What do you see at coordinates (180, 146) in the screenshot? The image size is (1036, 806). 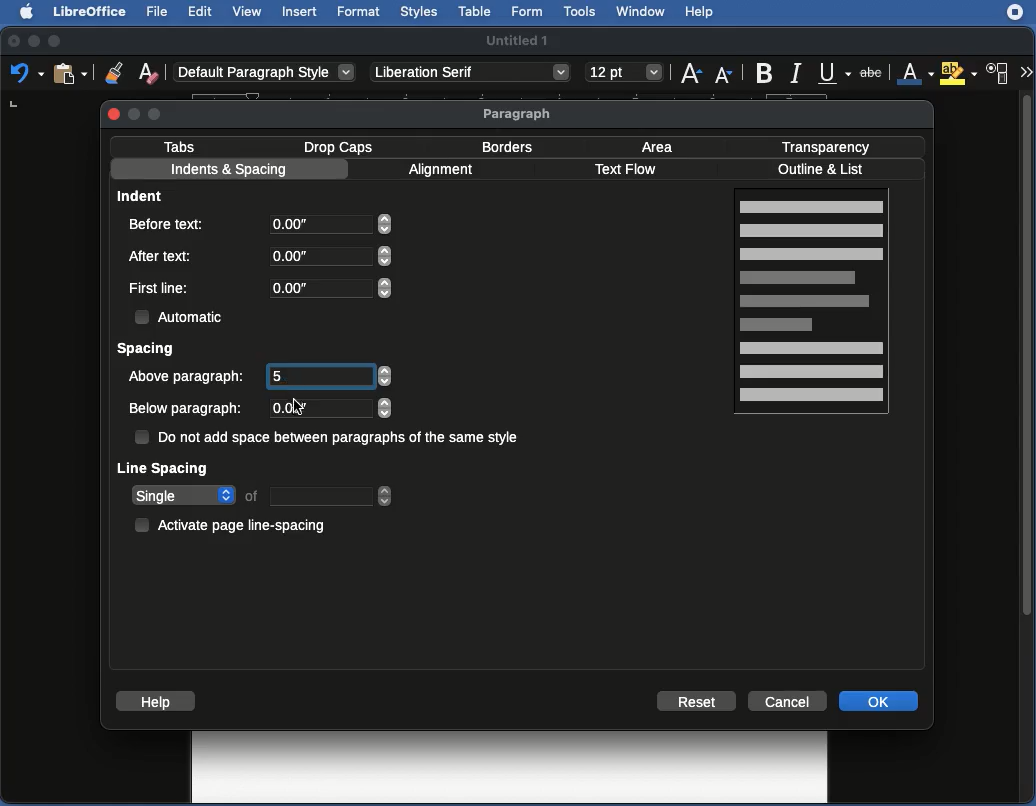 I see `Tabs` at bounding box center [180, 146].